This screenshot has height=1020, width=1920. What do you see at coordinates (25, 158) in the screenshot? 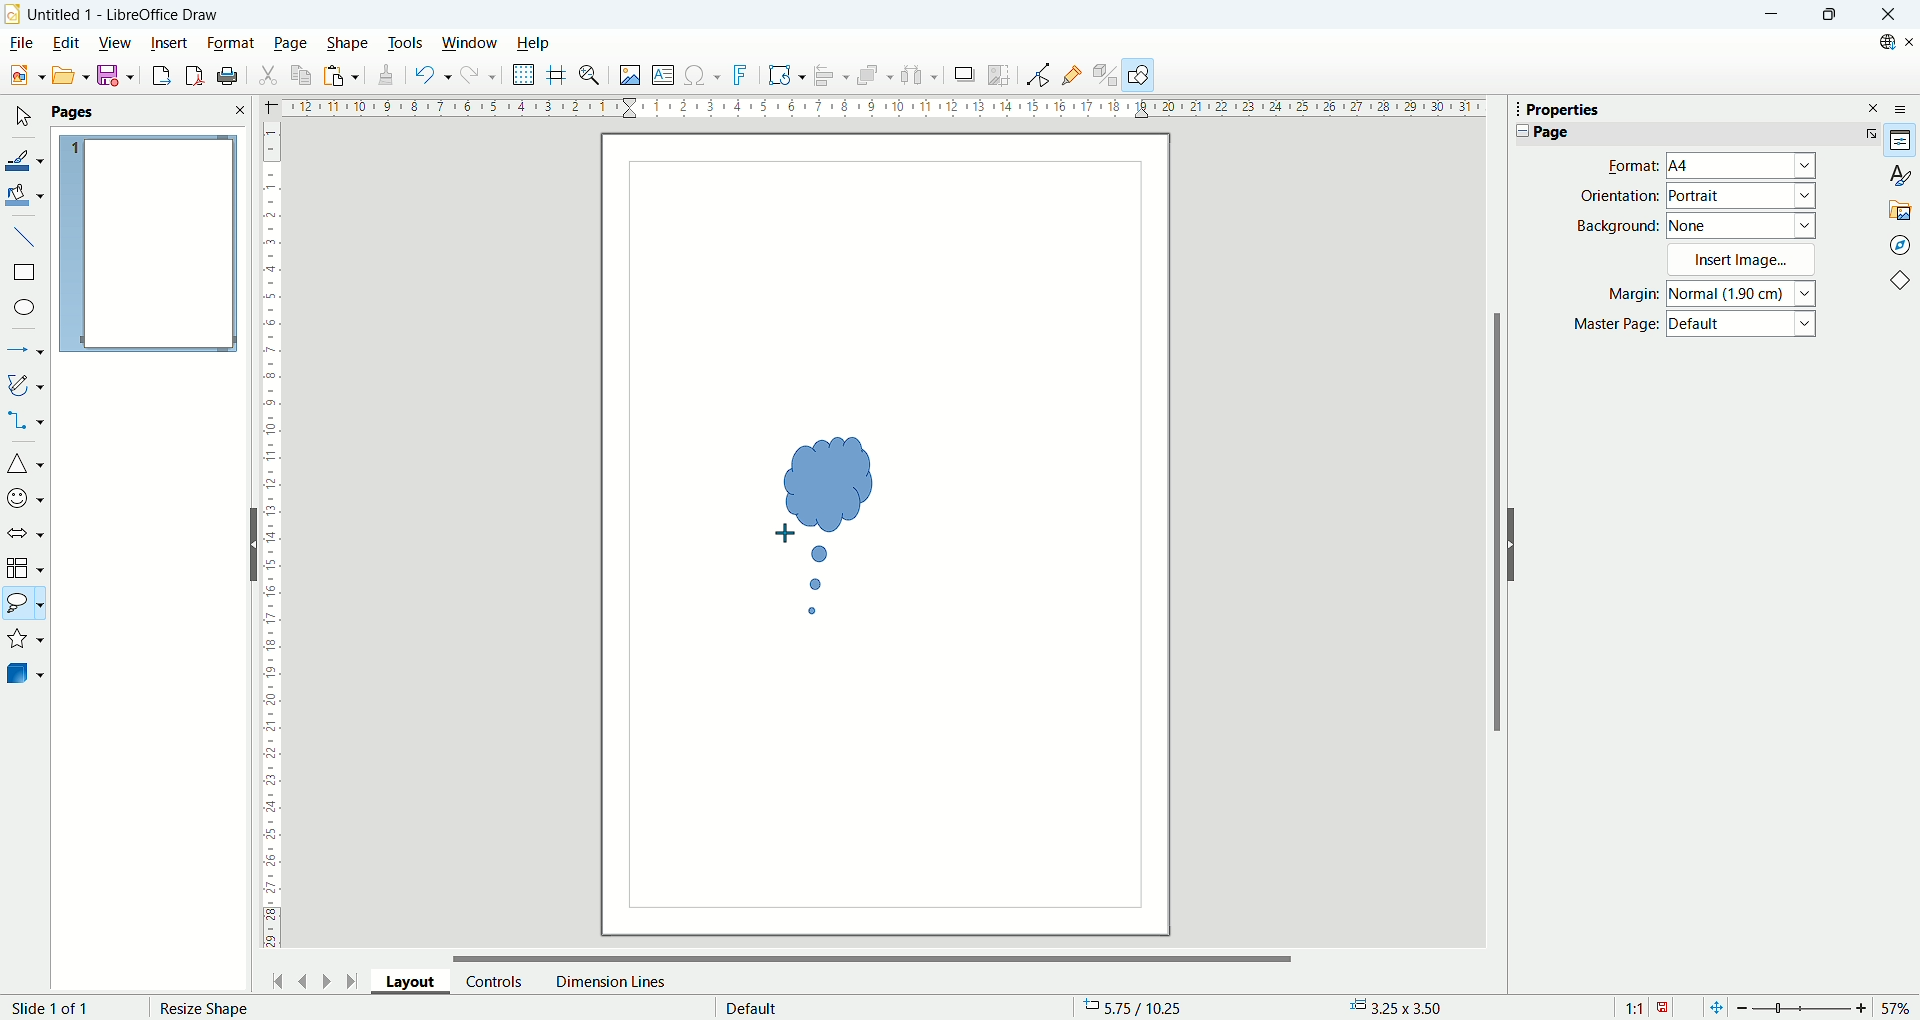
I see `line color` at bounding box center [25, 158].